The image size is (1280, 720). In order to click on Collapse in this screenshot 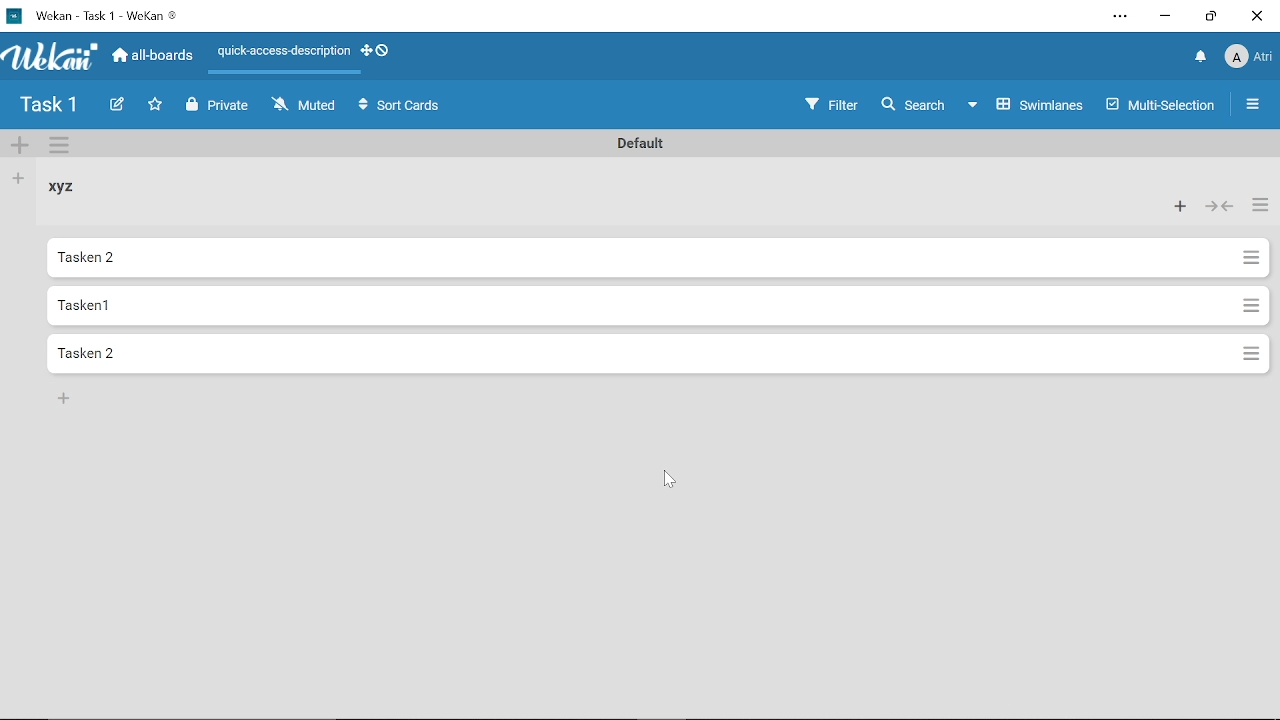, I will do `click(1216, 207)`.